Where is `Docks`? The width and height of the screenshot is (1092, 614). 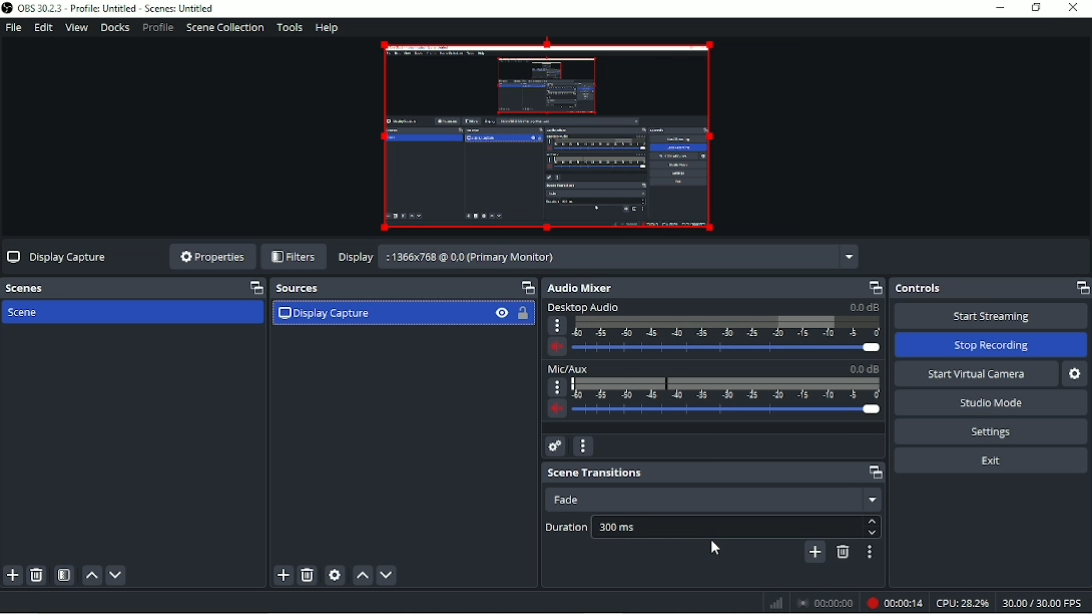 Docks is located at coordinates (115, 27).